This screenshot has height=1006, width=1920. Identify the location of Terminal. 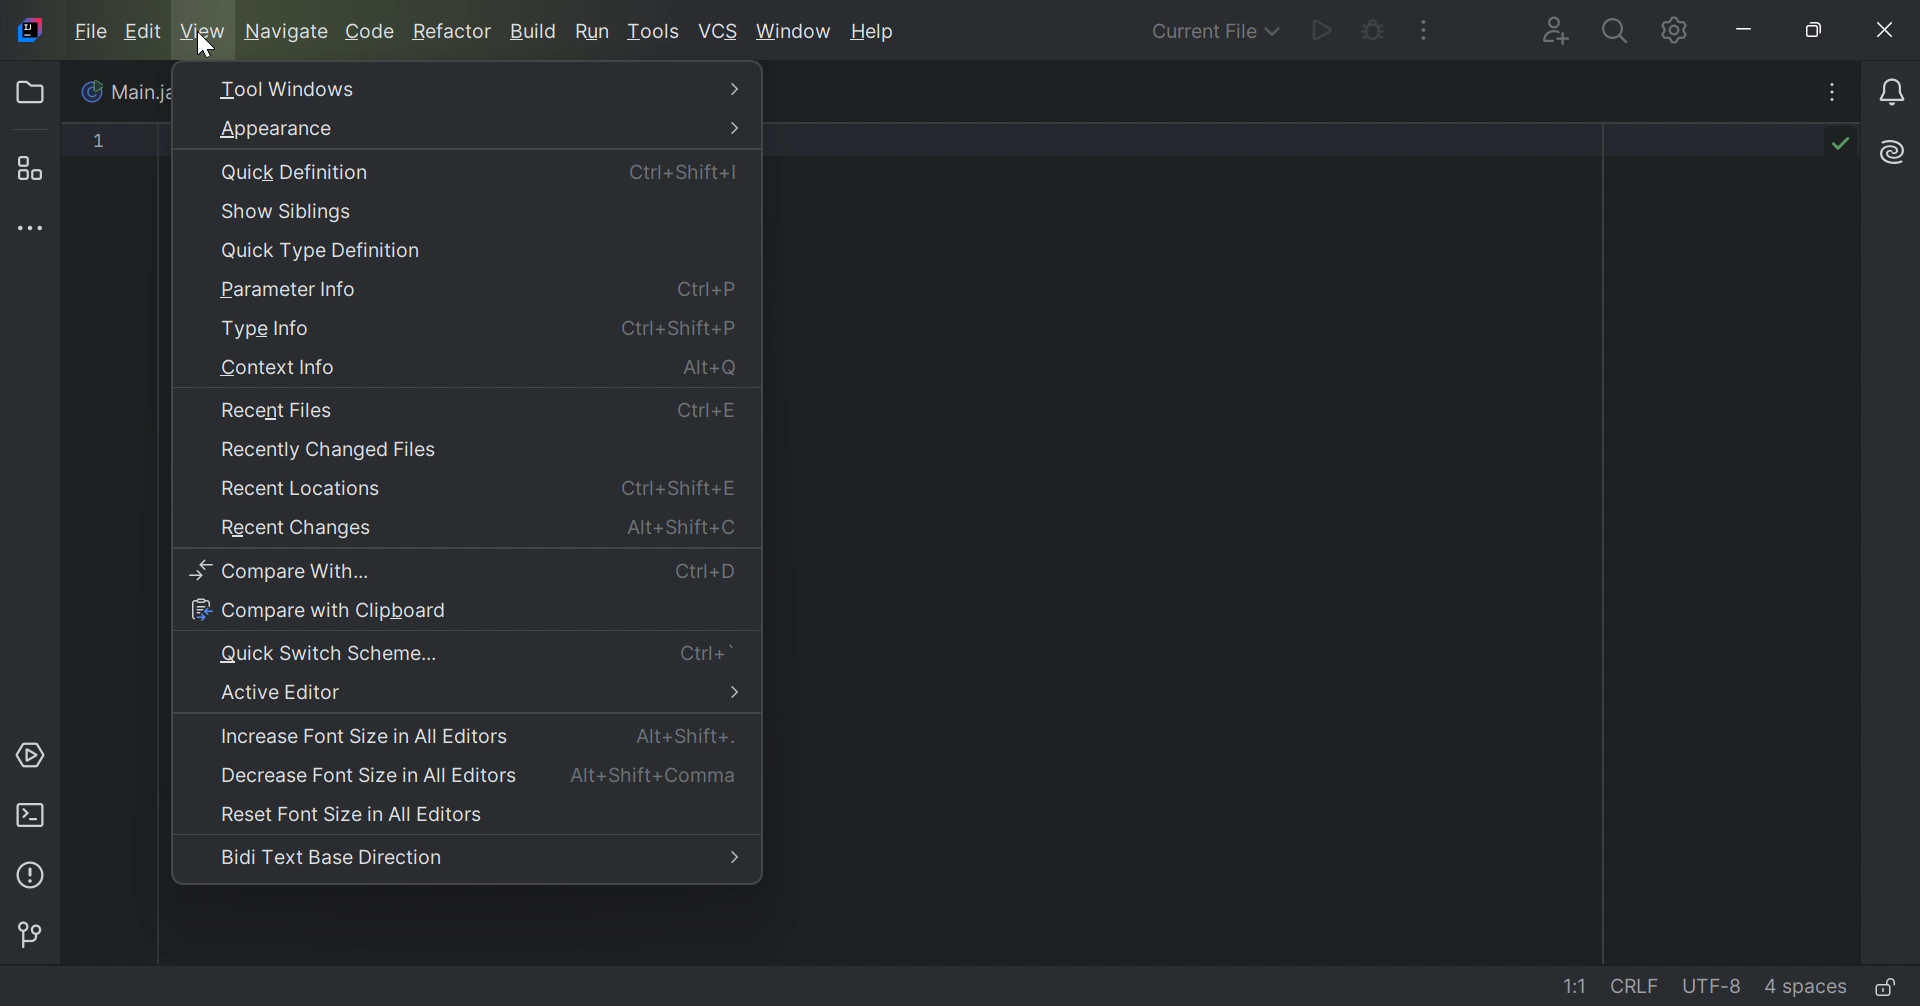
(31, 812).